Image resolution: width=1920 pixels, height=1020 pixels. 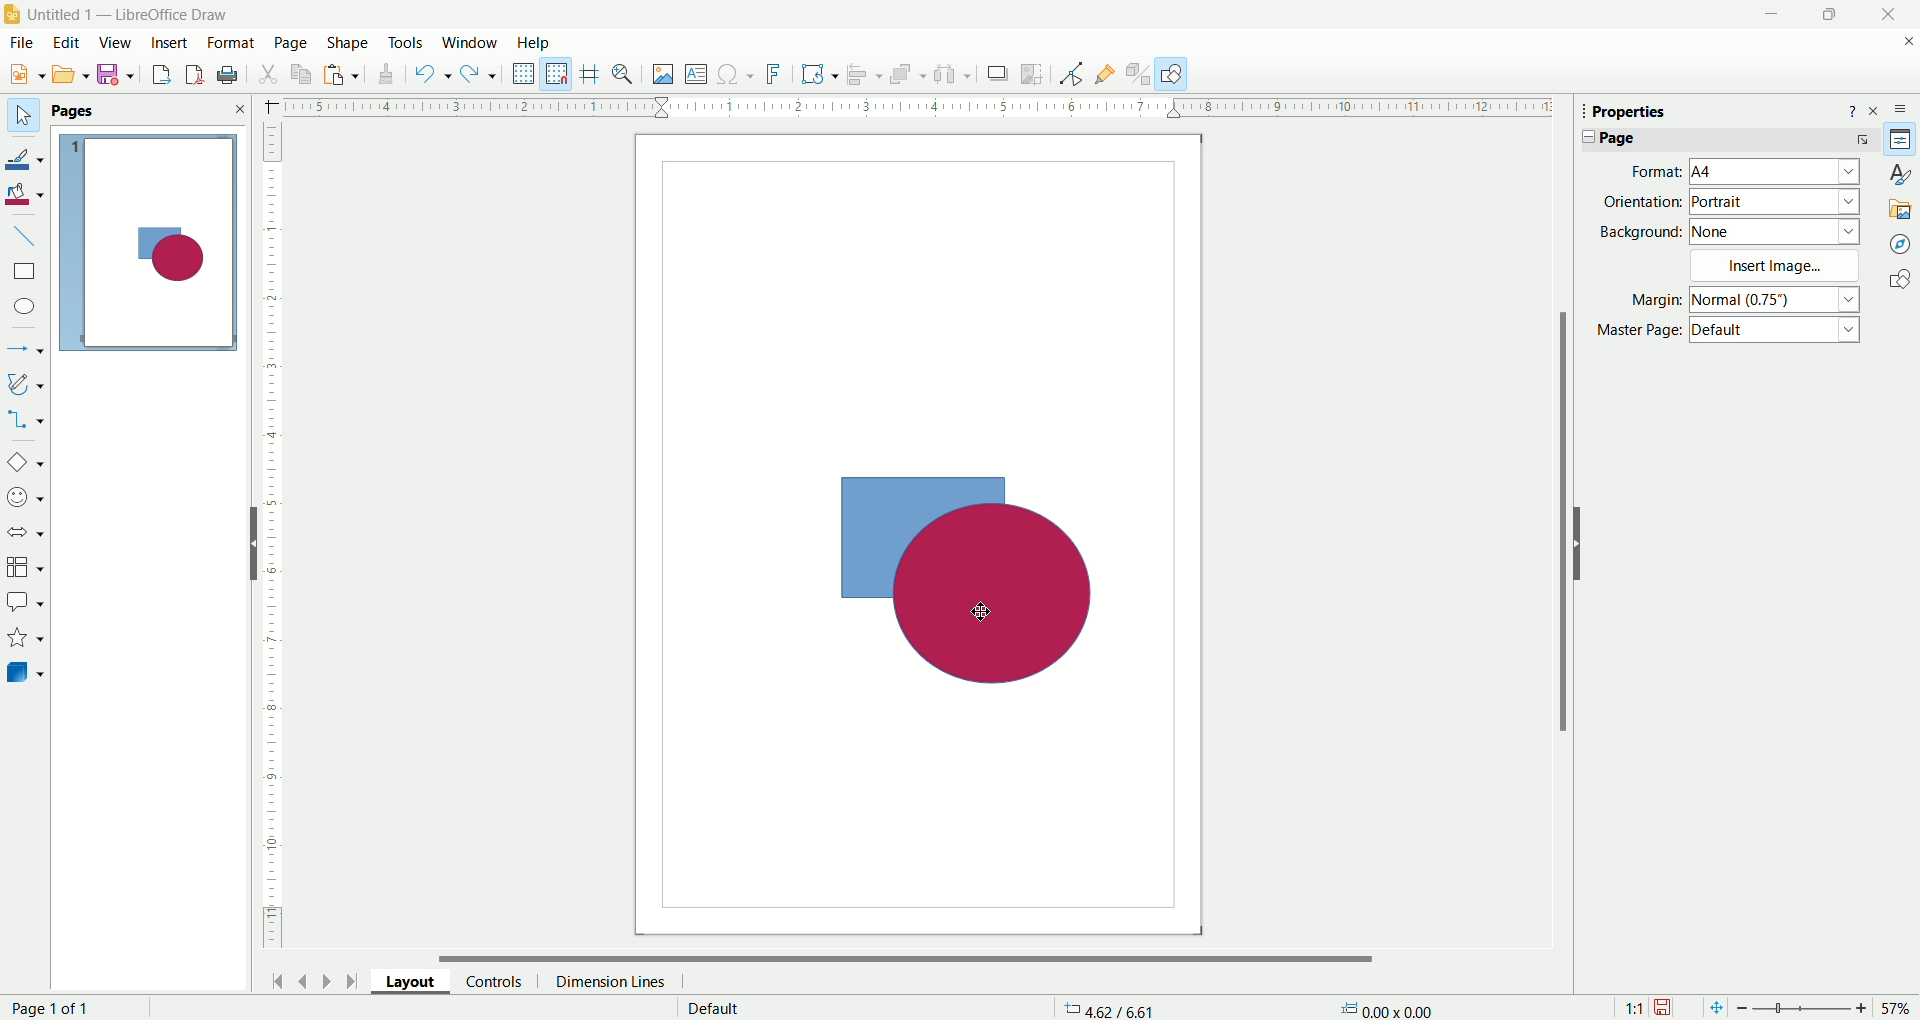 What do you see at coordinates (27, 419) in the screenshot?
I see `connectors` at bounding box center [27, 419].